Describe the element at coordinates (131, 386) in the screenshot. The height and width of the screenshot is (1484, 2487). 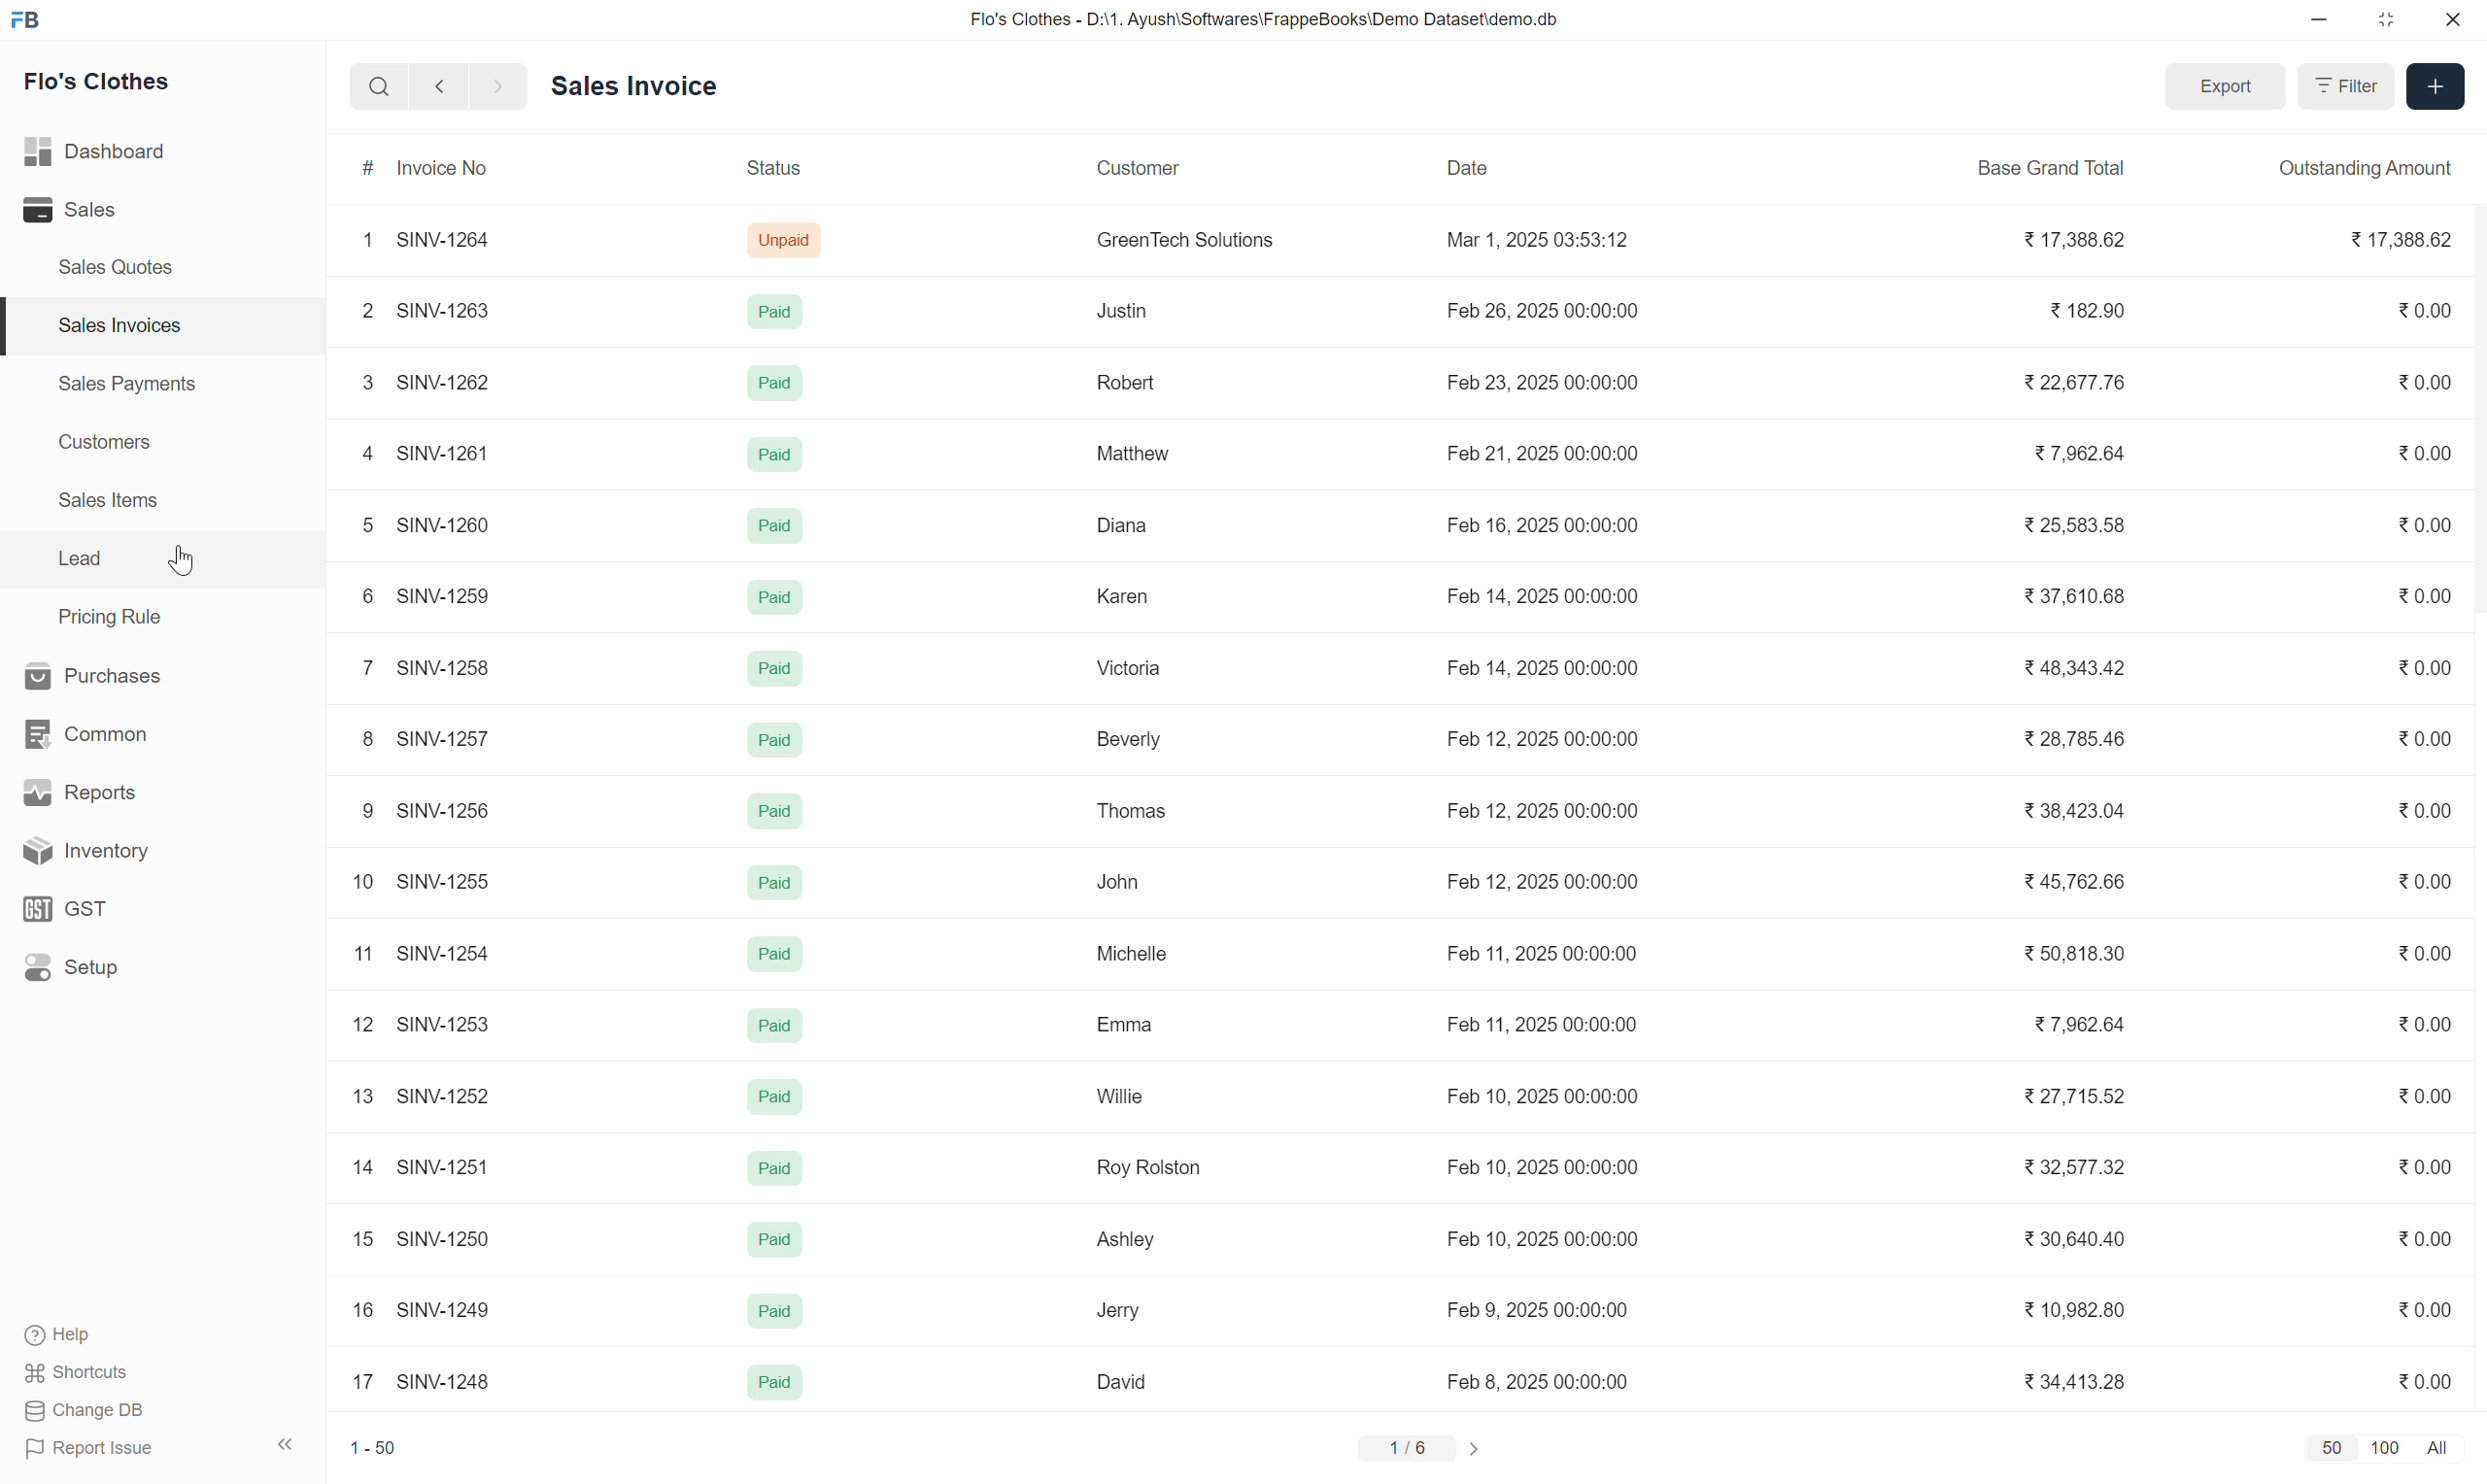
I see `Sales Payments` at that location.